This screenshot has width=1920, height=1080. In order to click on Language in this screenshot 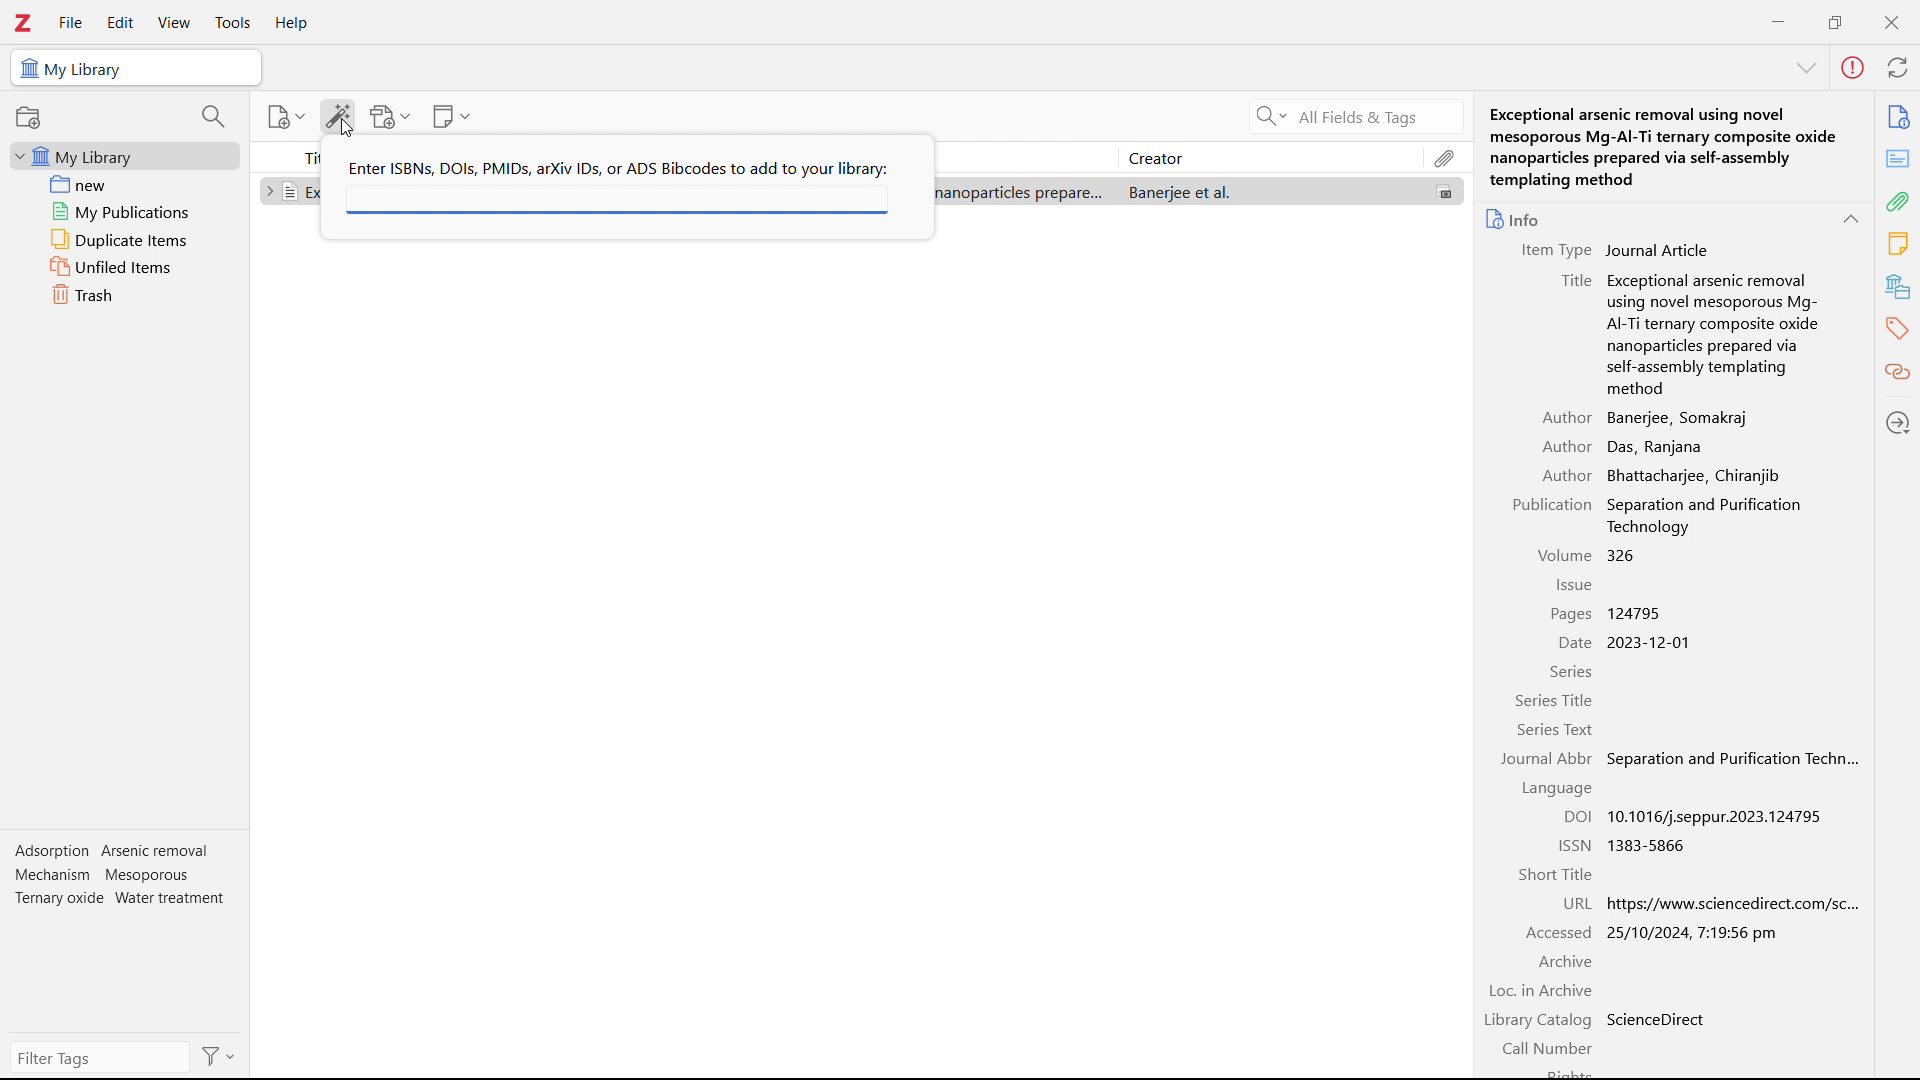, I will do `click(1550, 789)`.